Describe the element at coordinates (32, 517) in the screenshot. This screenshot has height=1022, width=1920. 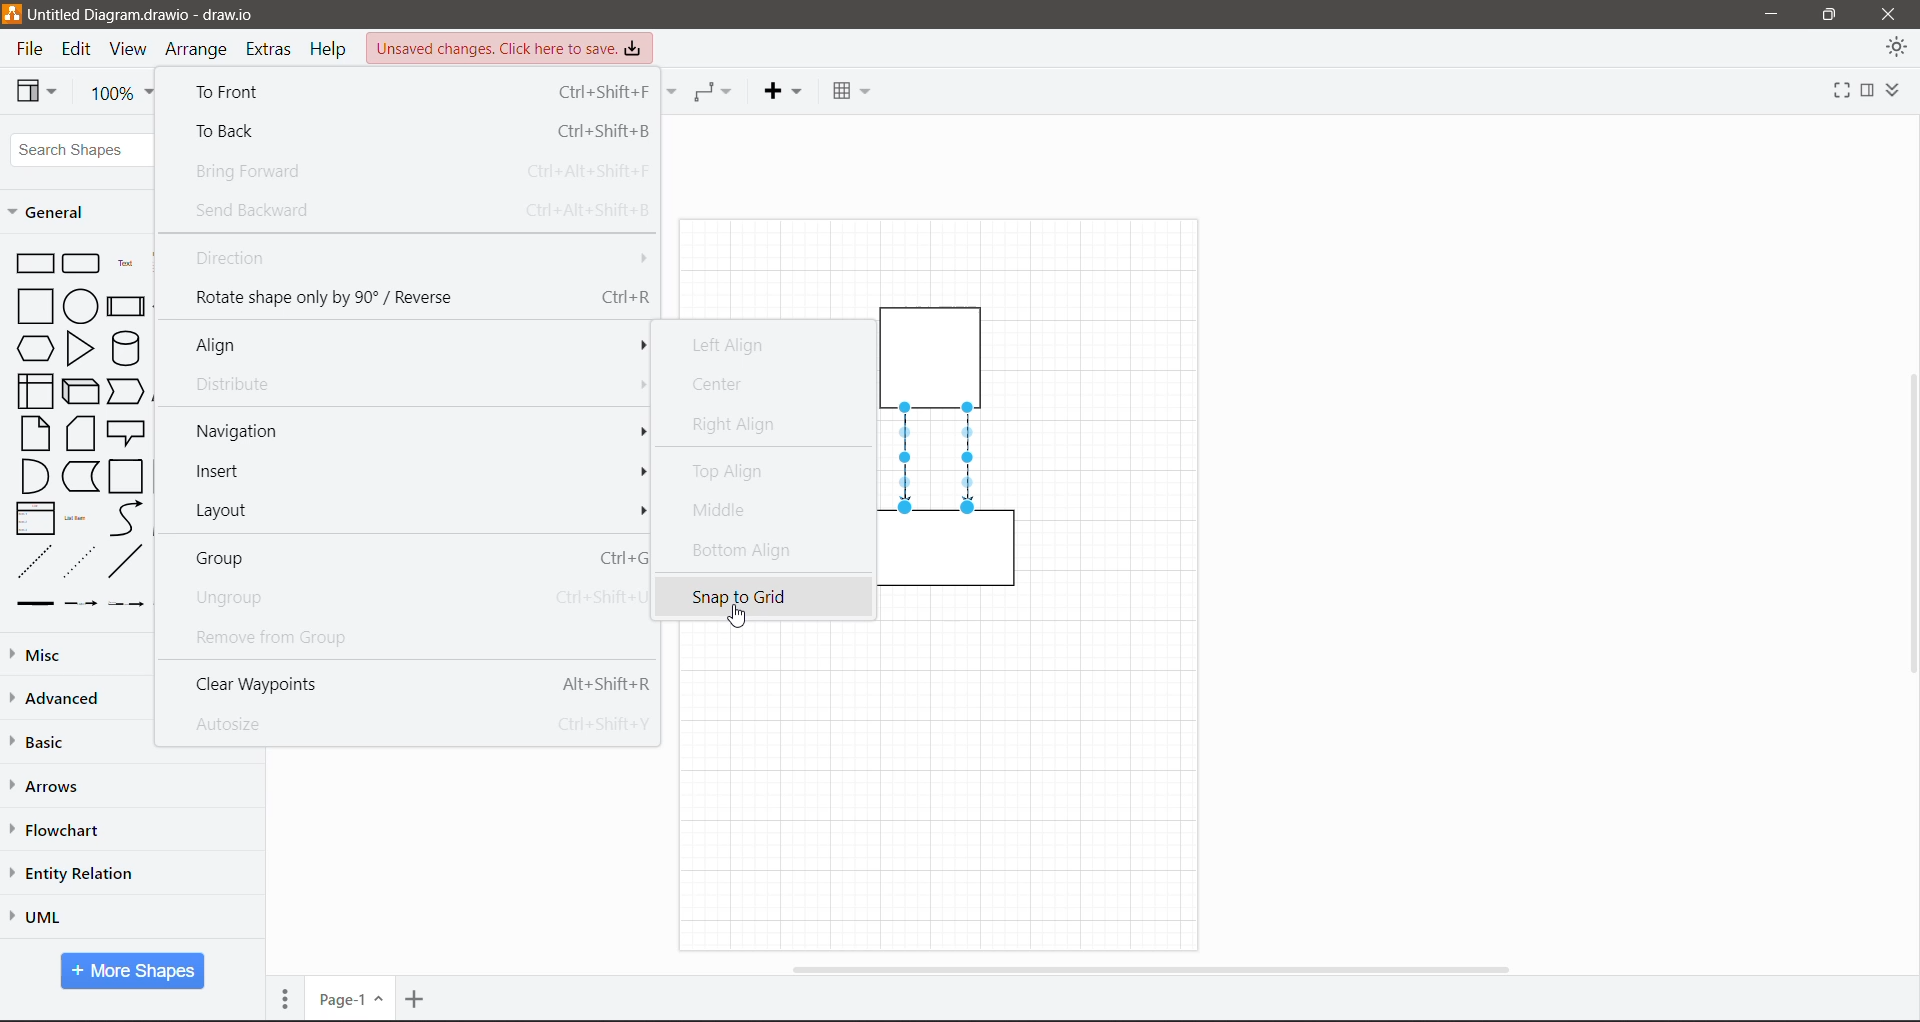
I see `List` at that location.